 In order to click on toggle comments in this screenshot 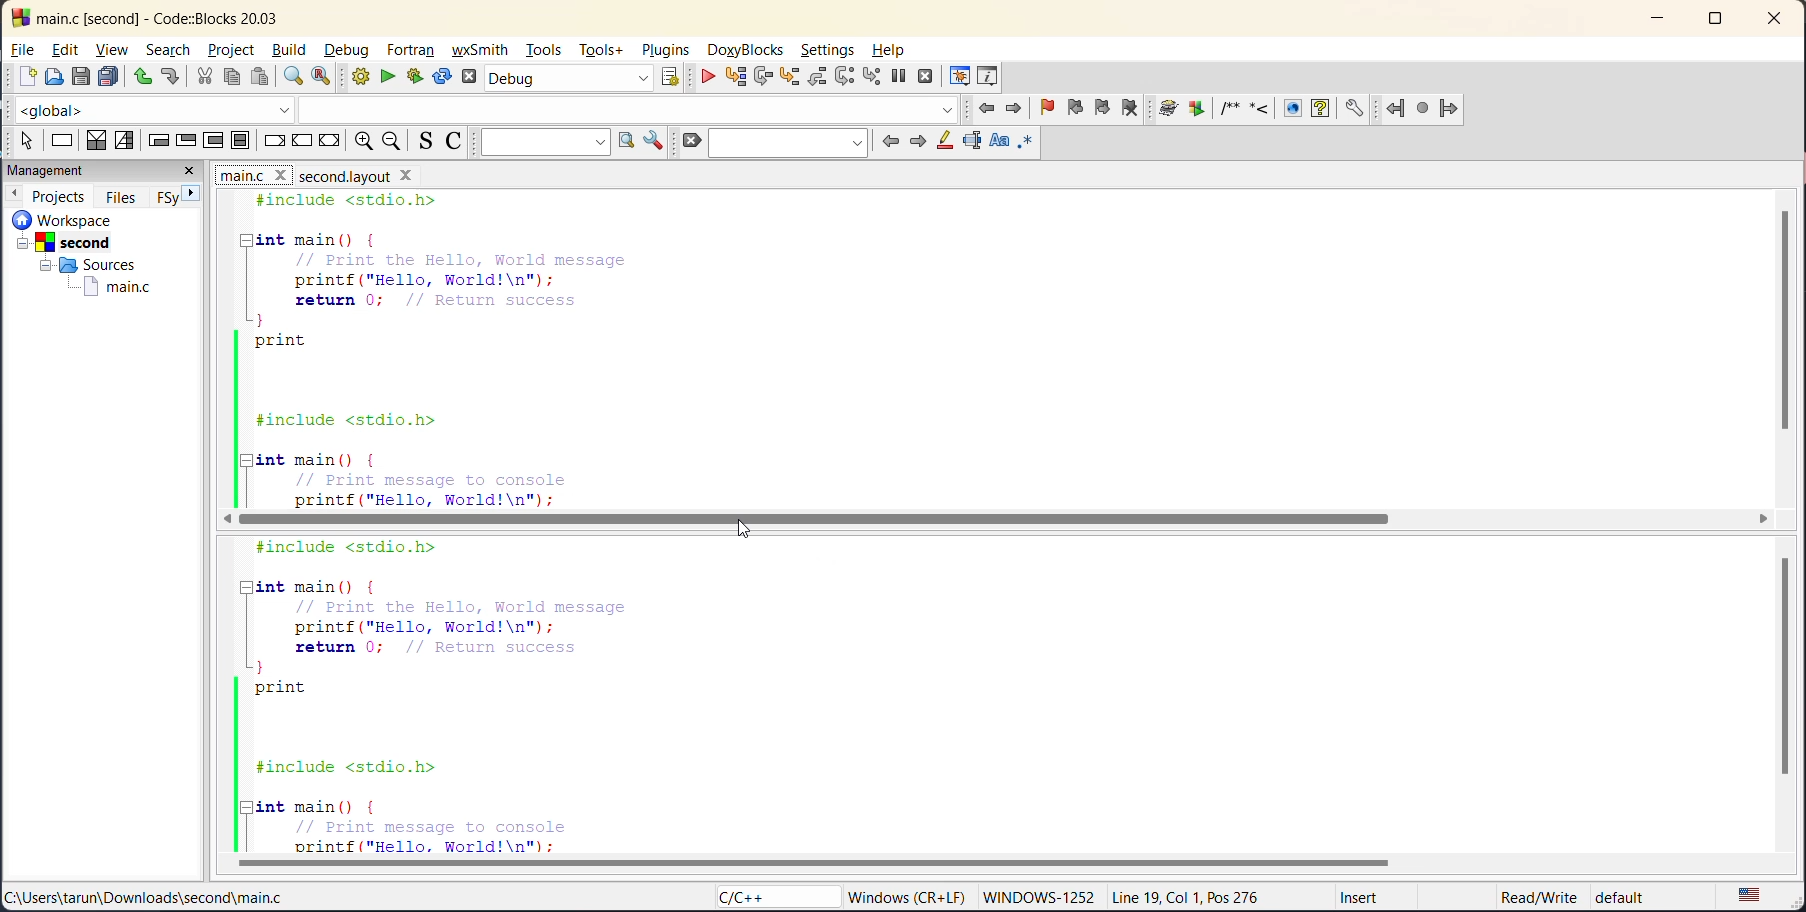, I will do `click(454, 141)`.